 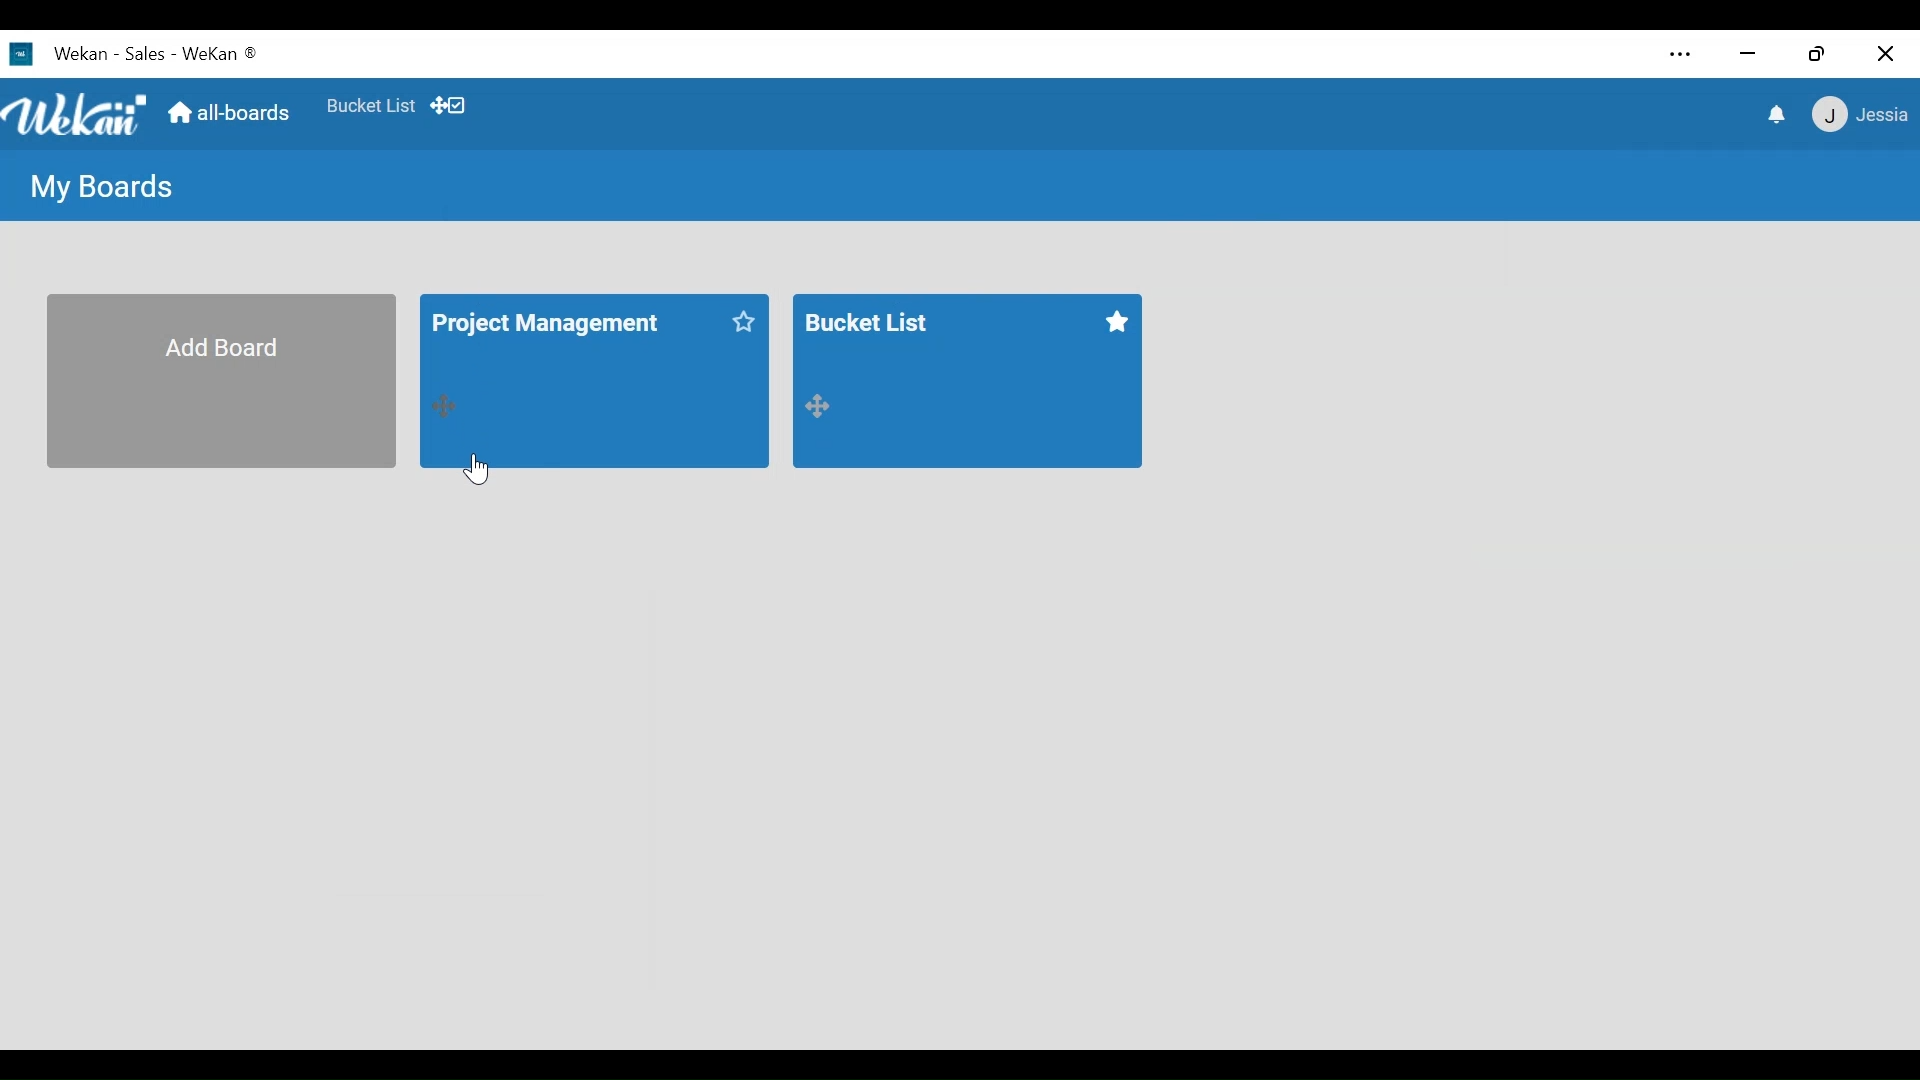 I want to click on Wekan logo, so click(x=25, y=54).